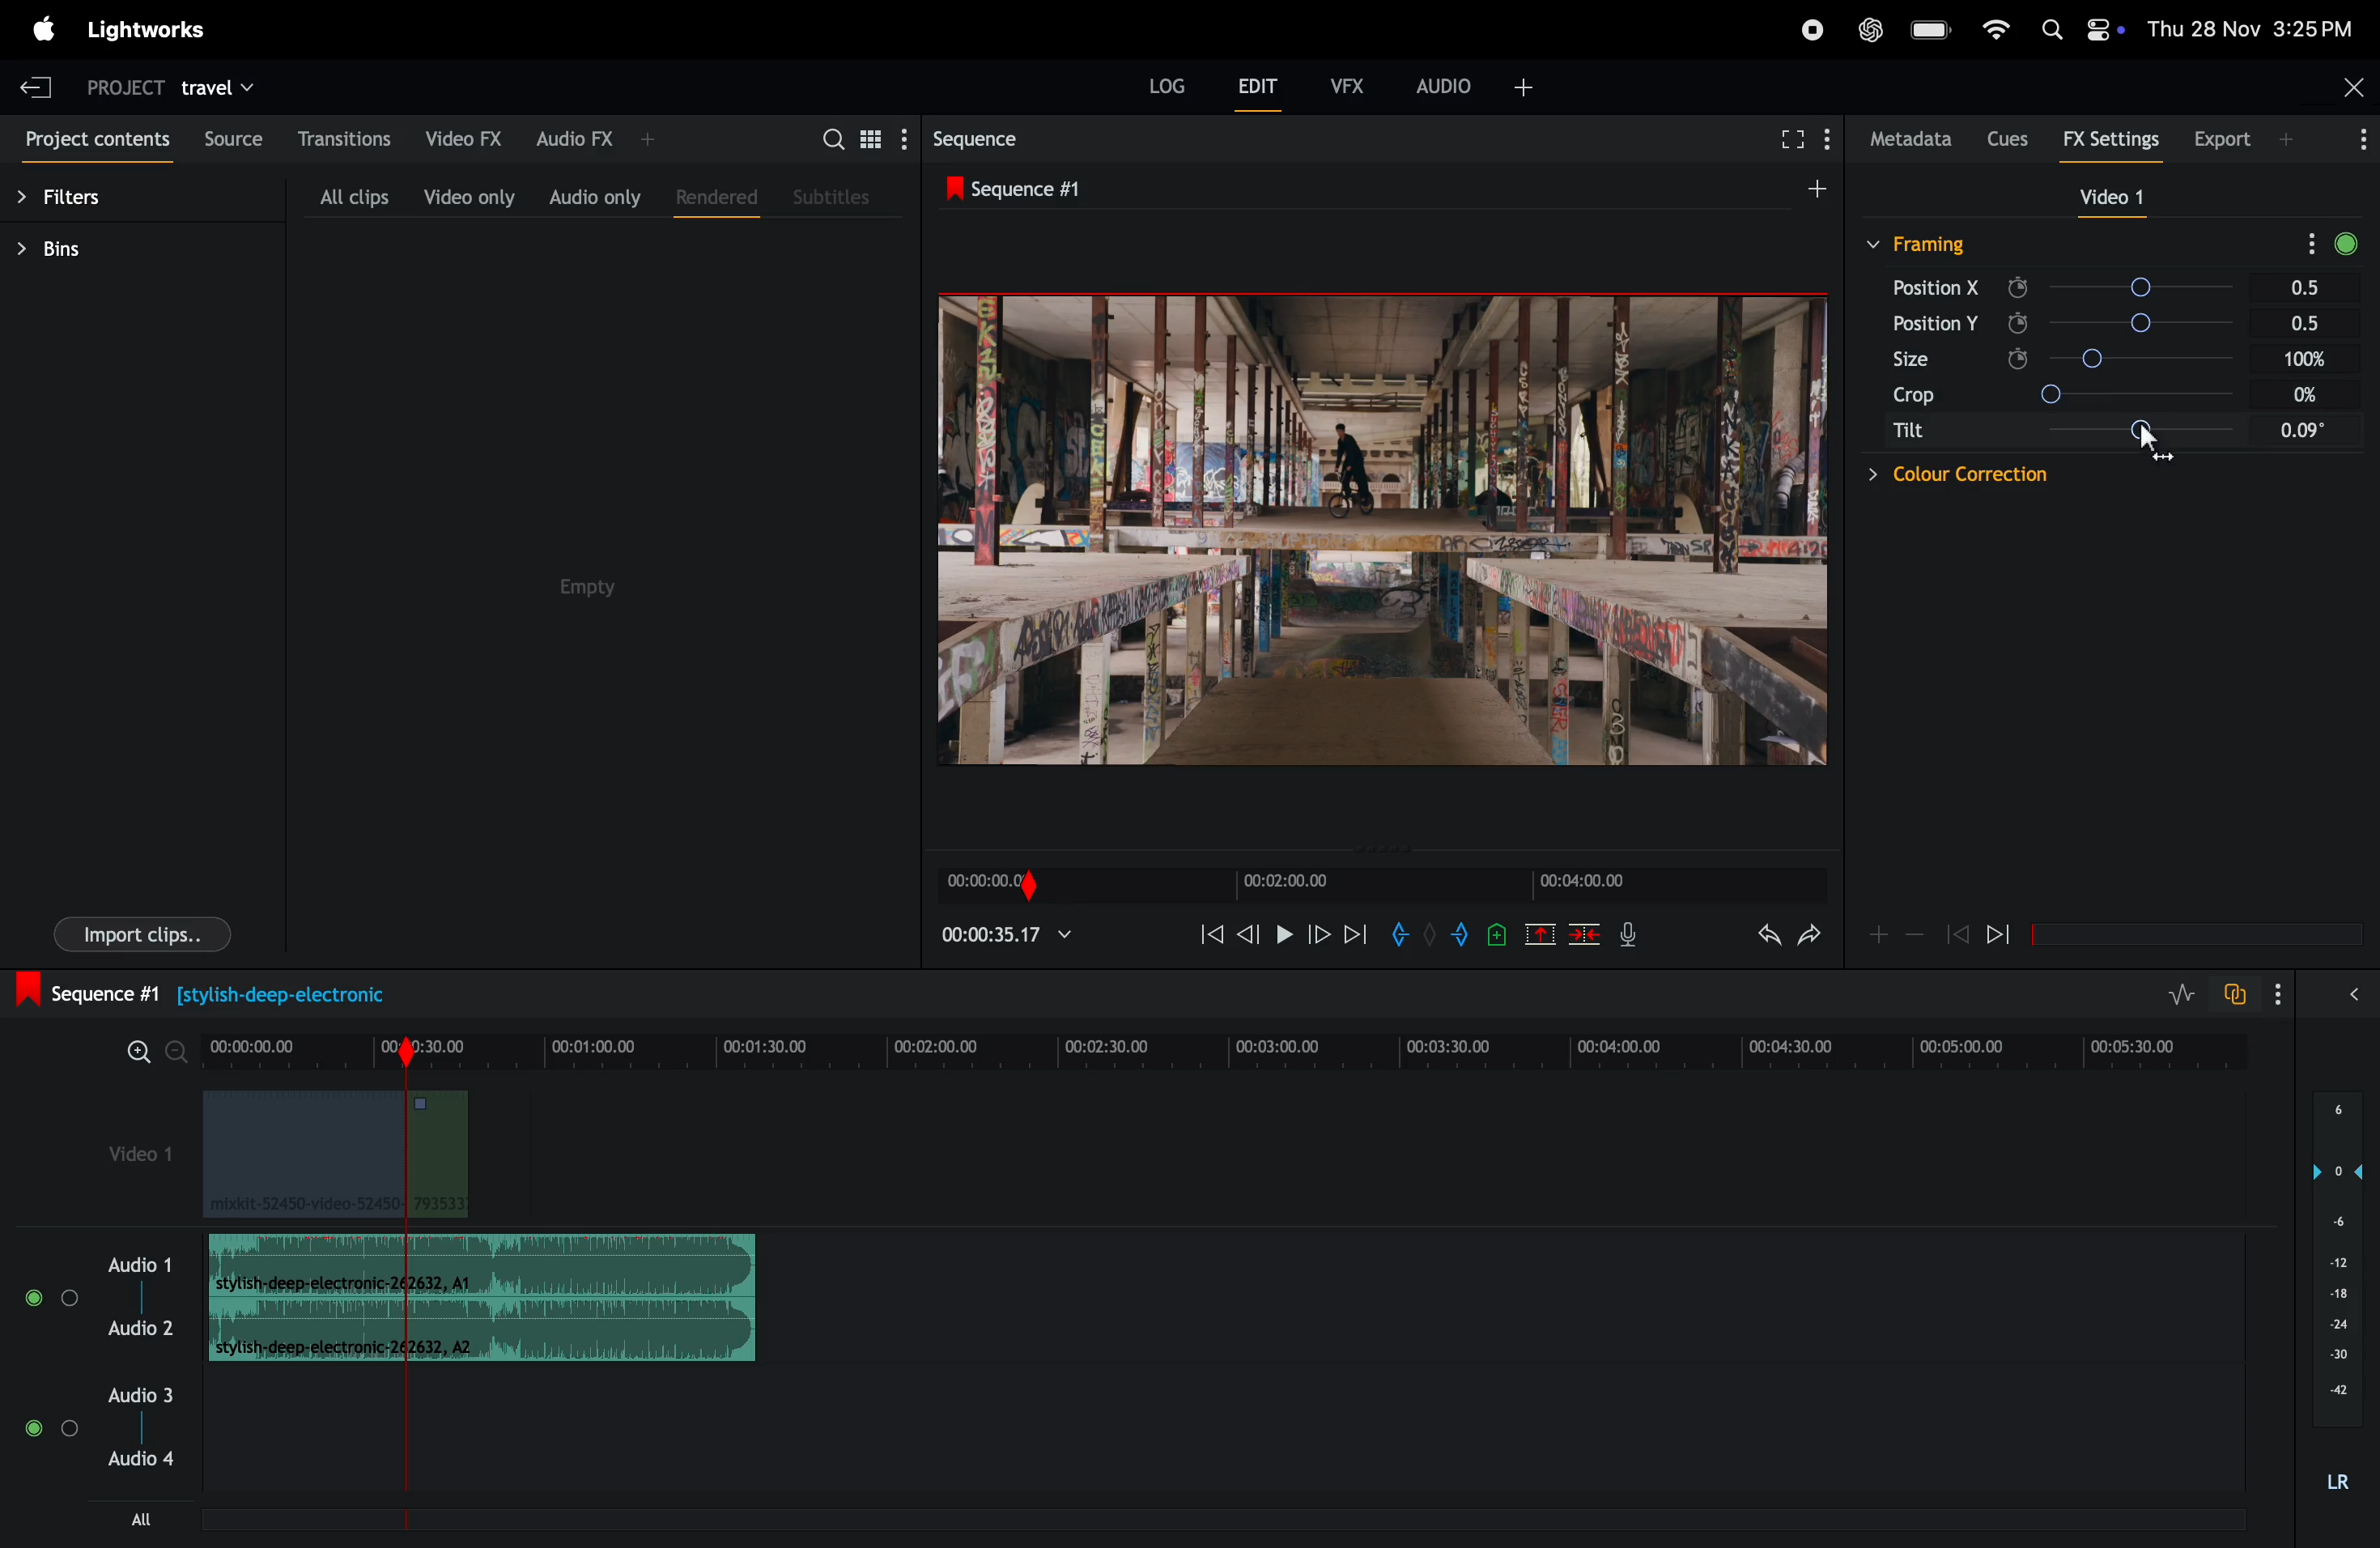  Describe the element at coordinates (398, 1460) in the screenshot. I see `playback marker` at that location.